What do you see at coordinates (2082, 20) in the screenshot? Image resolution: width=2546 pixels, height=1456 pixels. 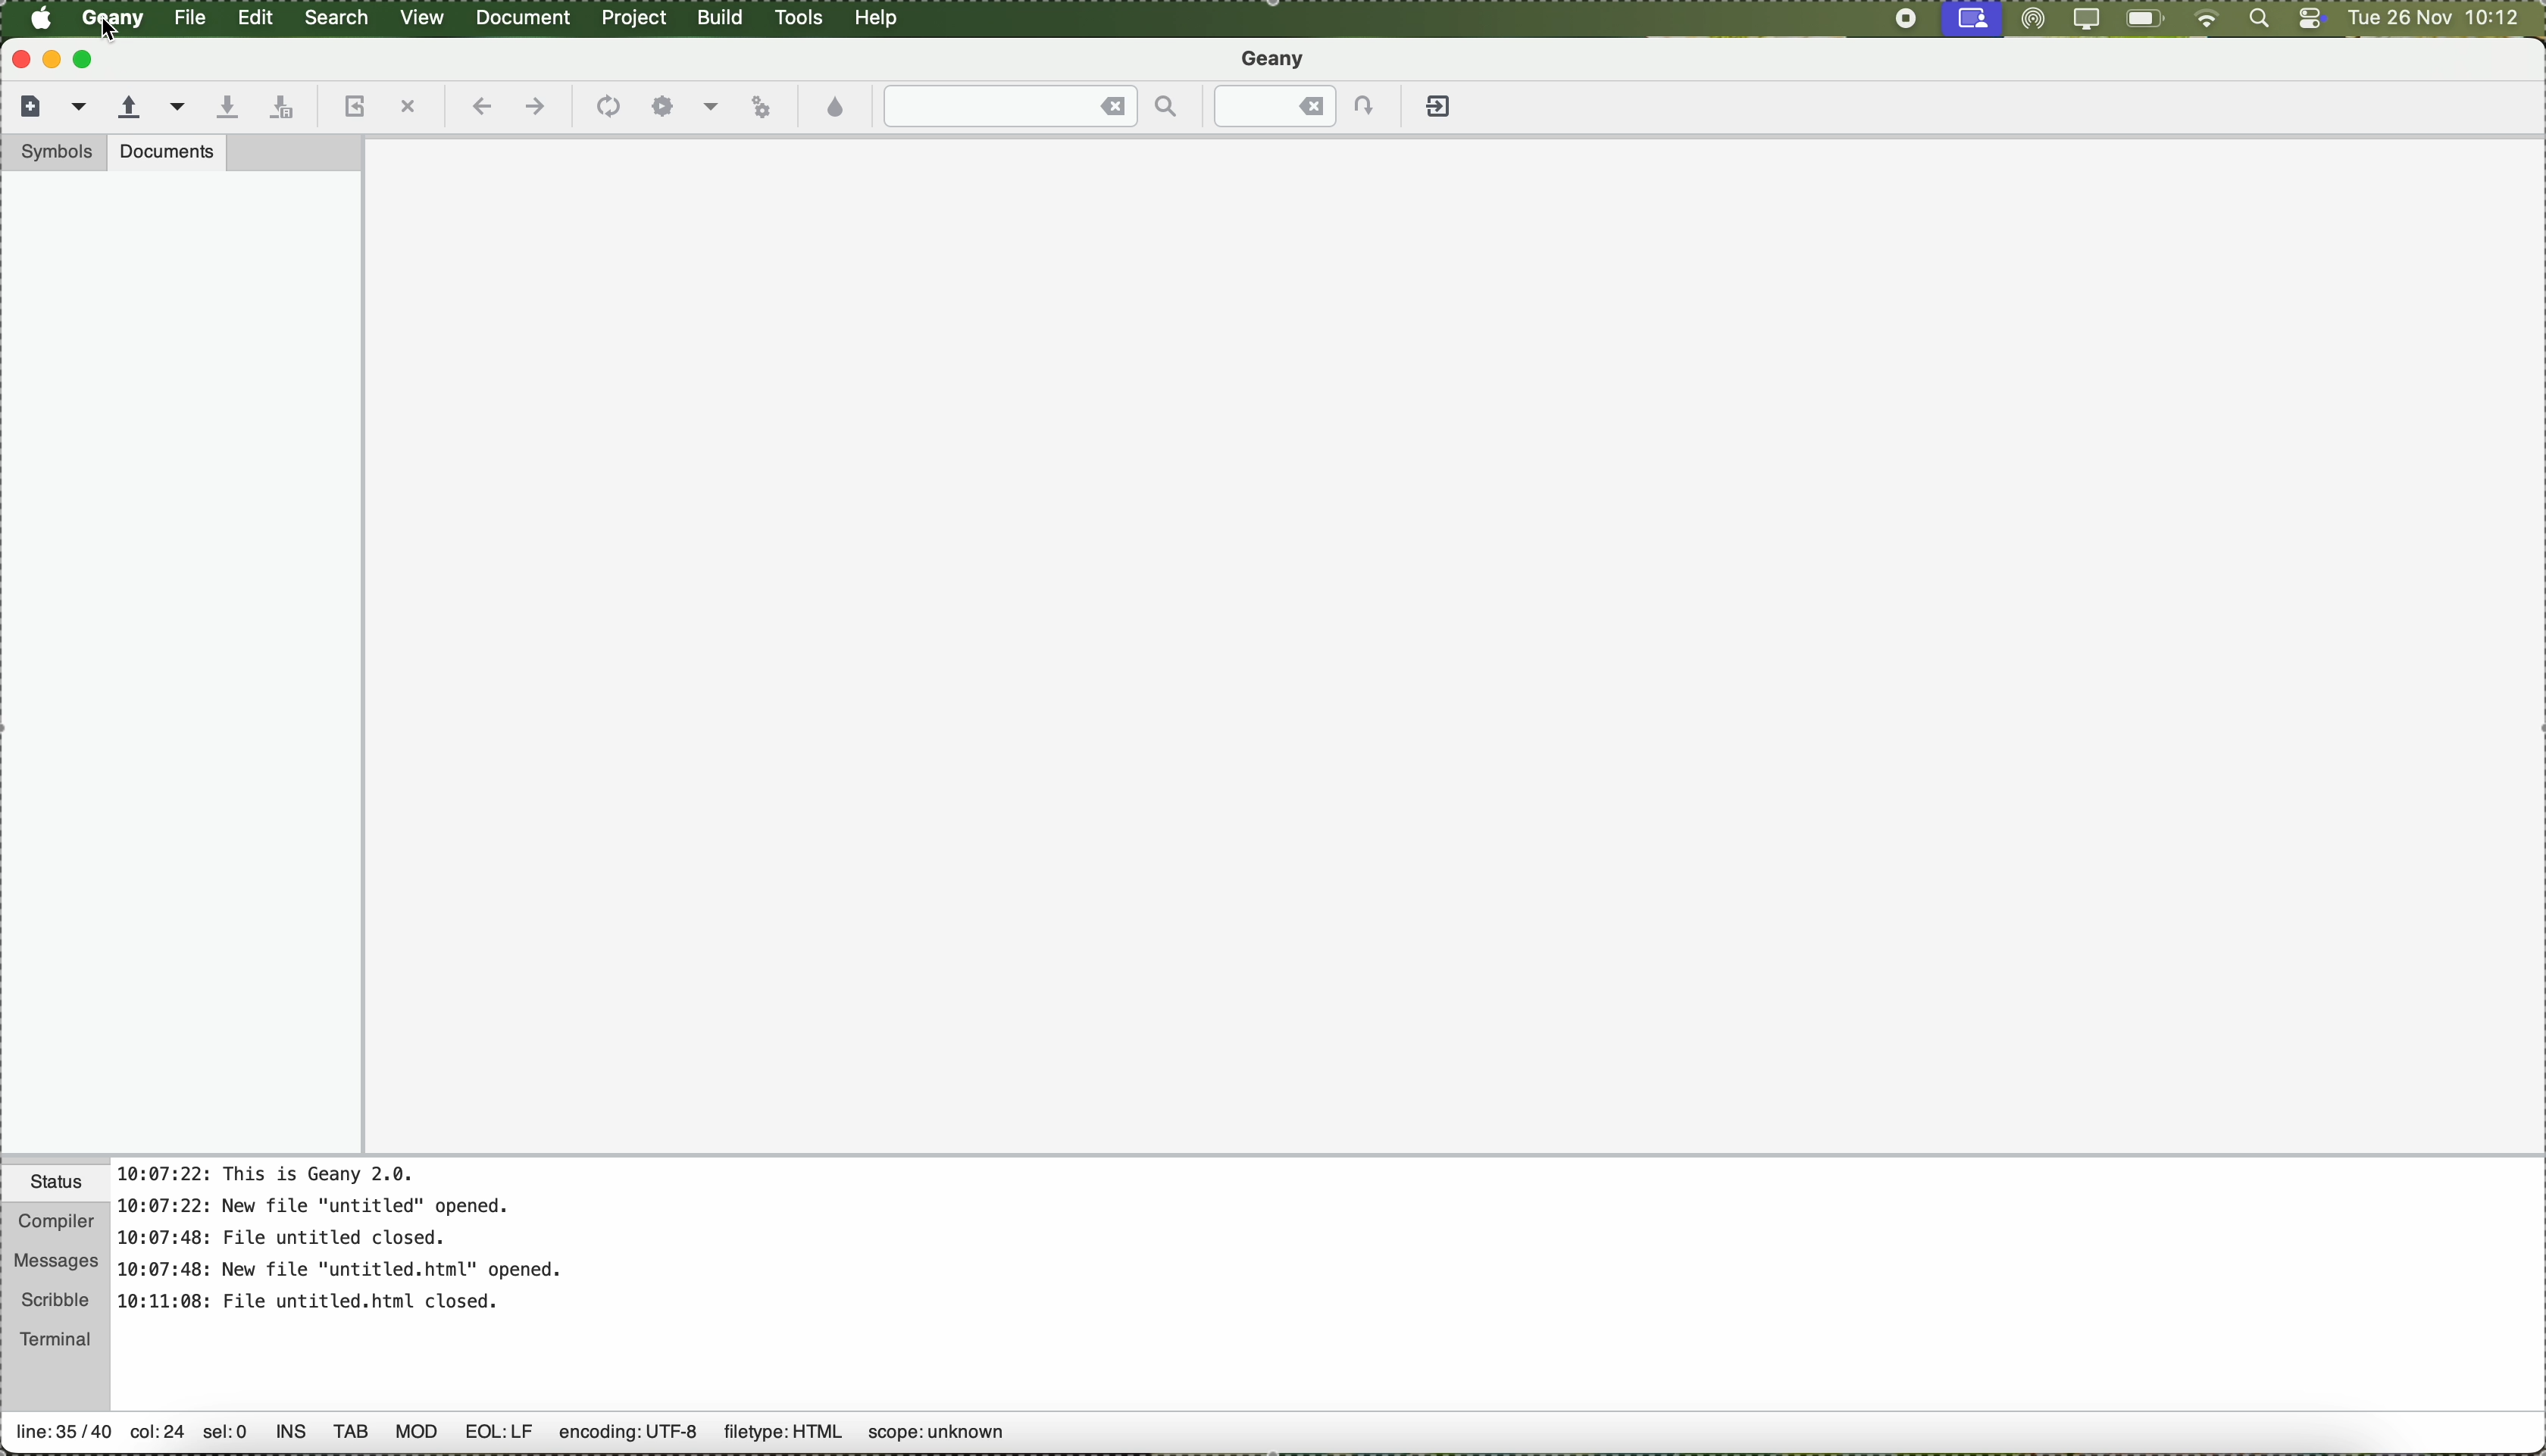 I see `screen` at bounding box center [2082, 20].